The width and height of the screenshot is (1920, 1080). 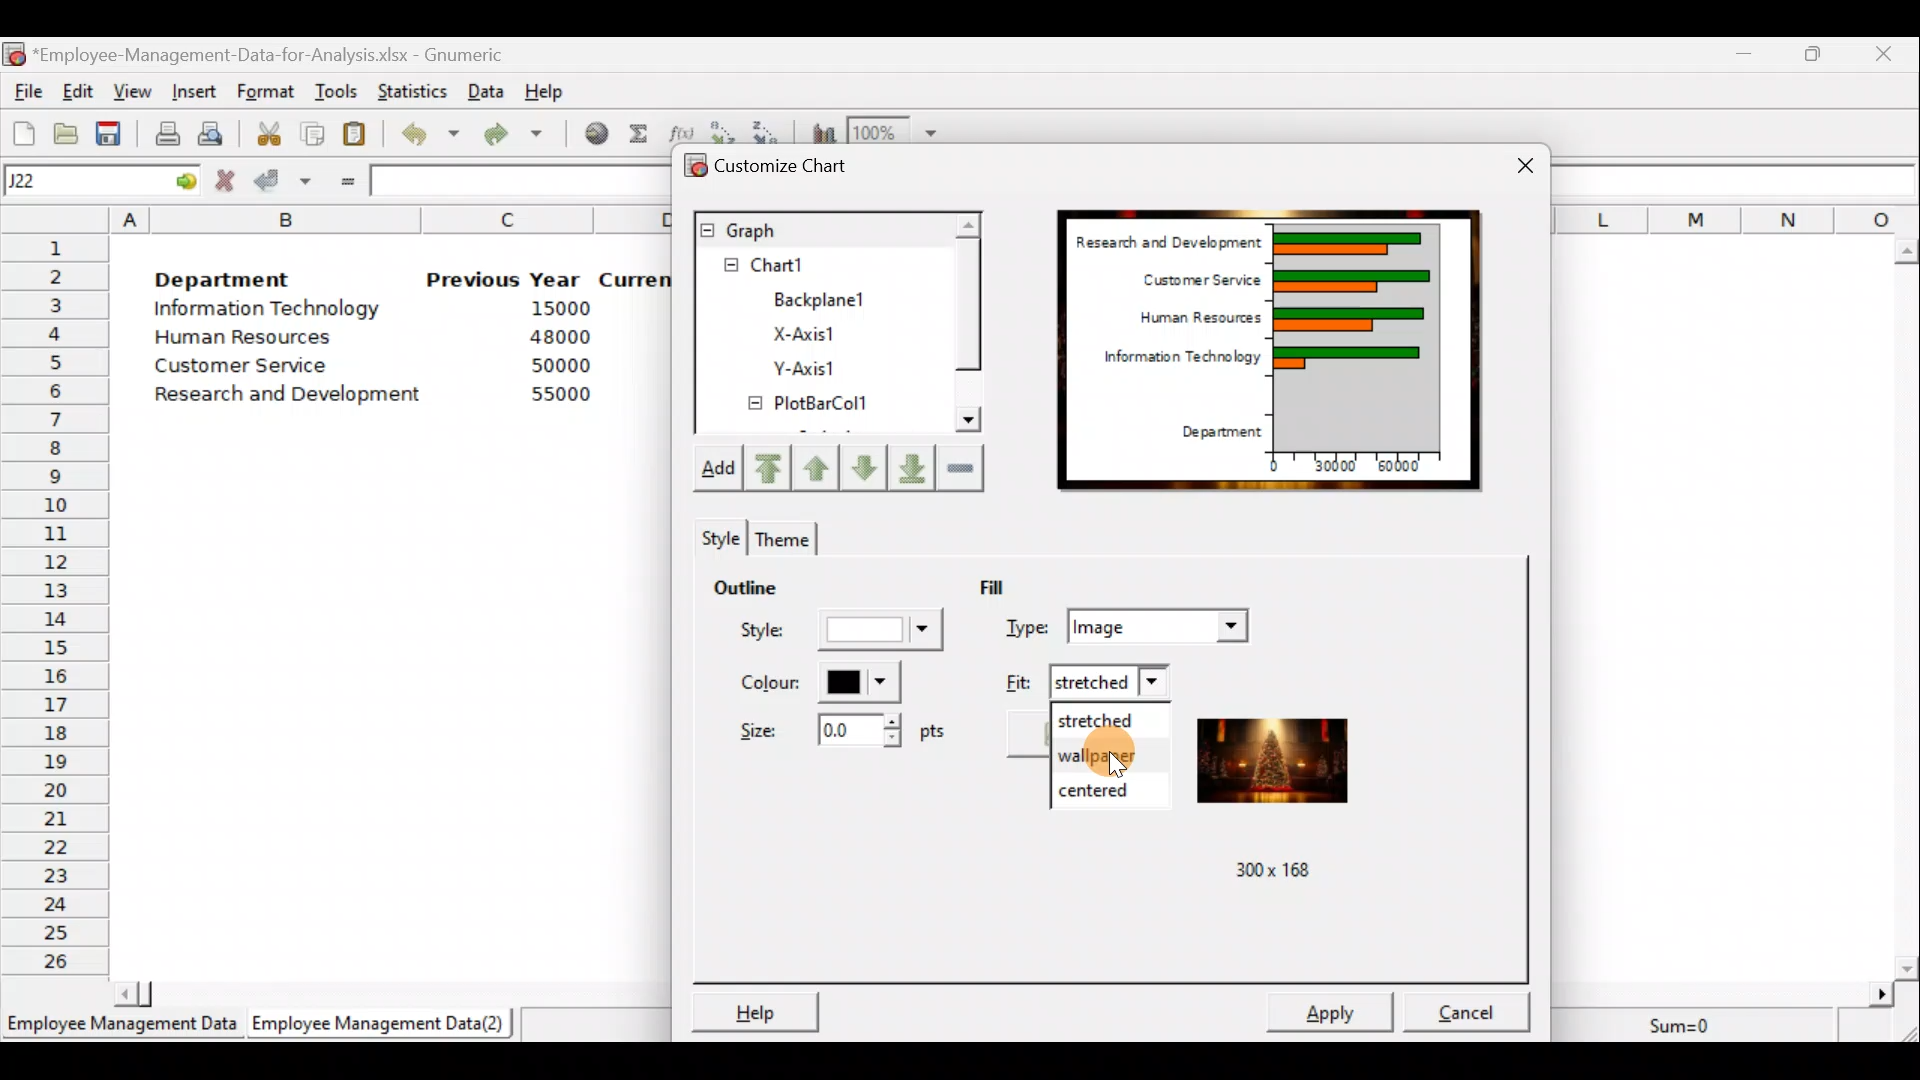 I want to click on Edit, so click(x=80, y=90).